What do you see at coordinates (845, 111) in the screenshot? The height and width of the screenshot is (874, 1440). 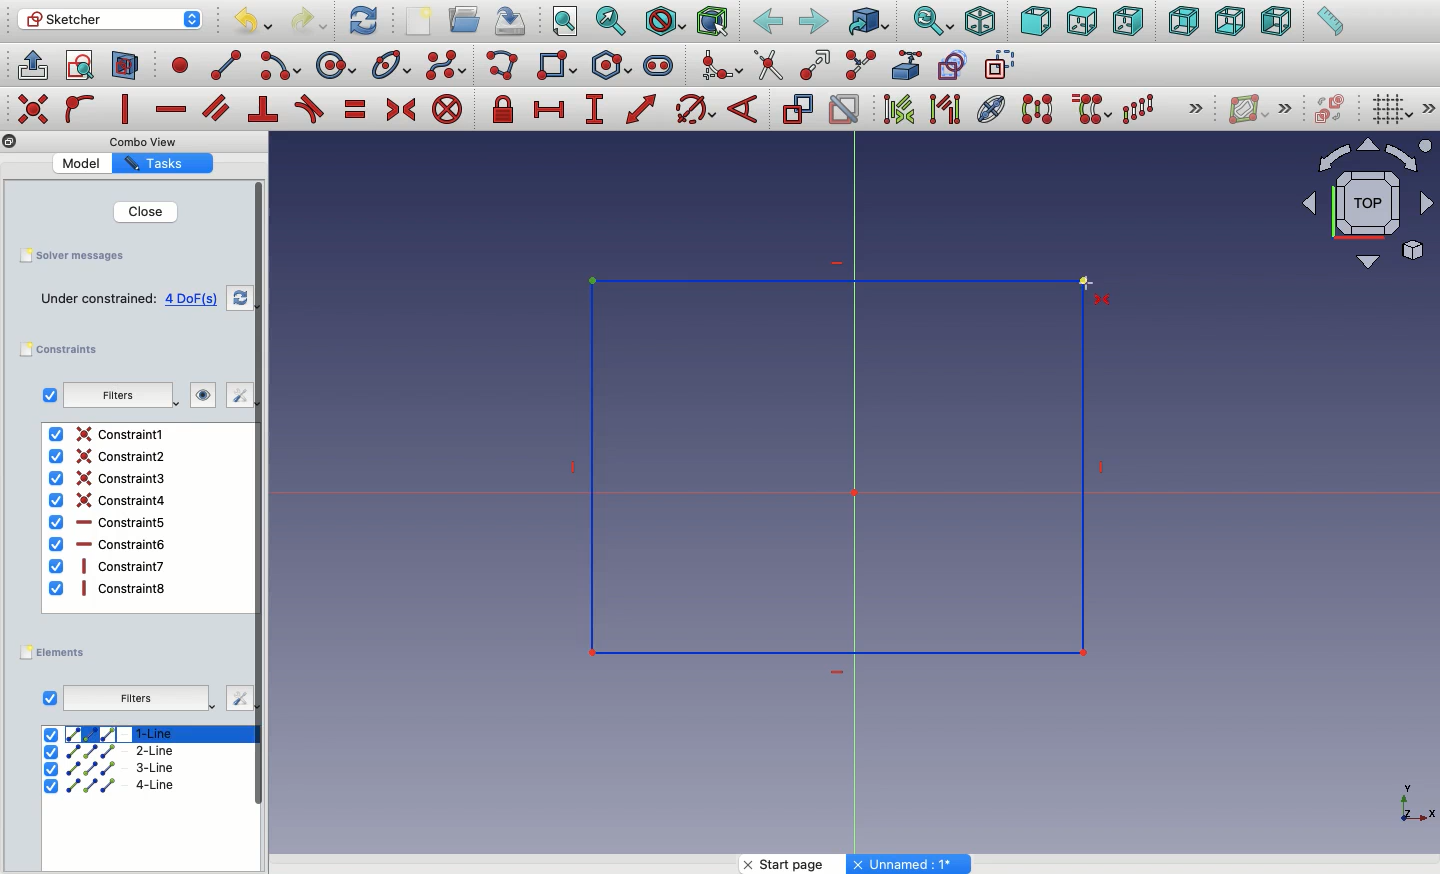 I see `Activate deactivate constraint` at bounding box center [845, 111].